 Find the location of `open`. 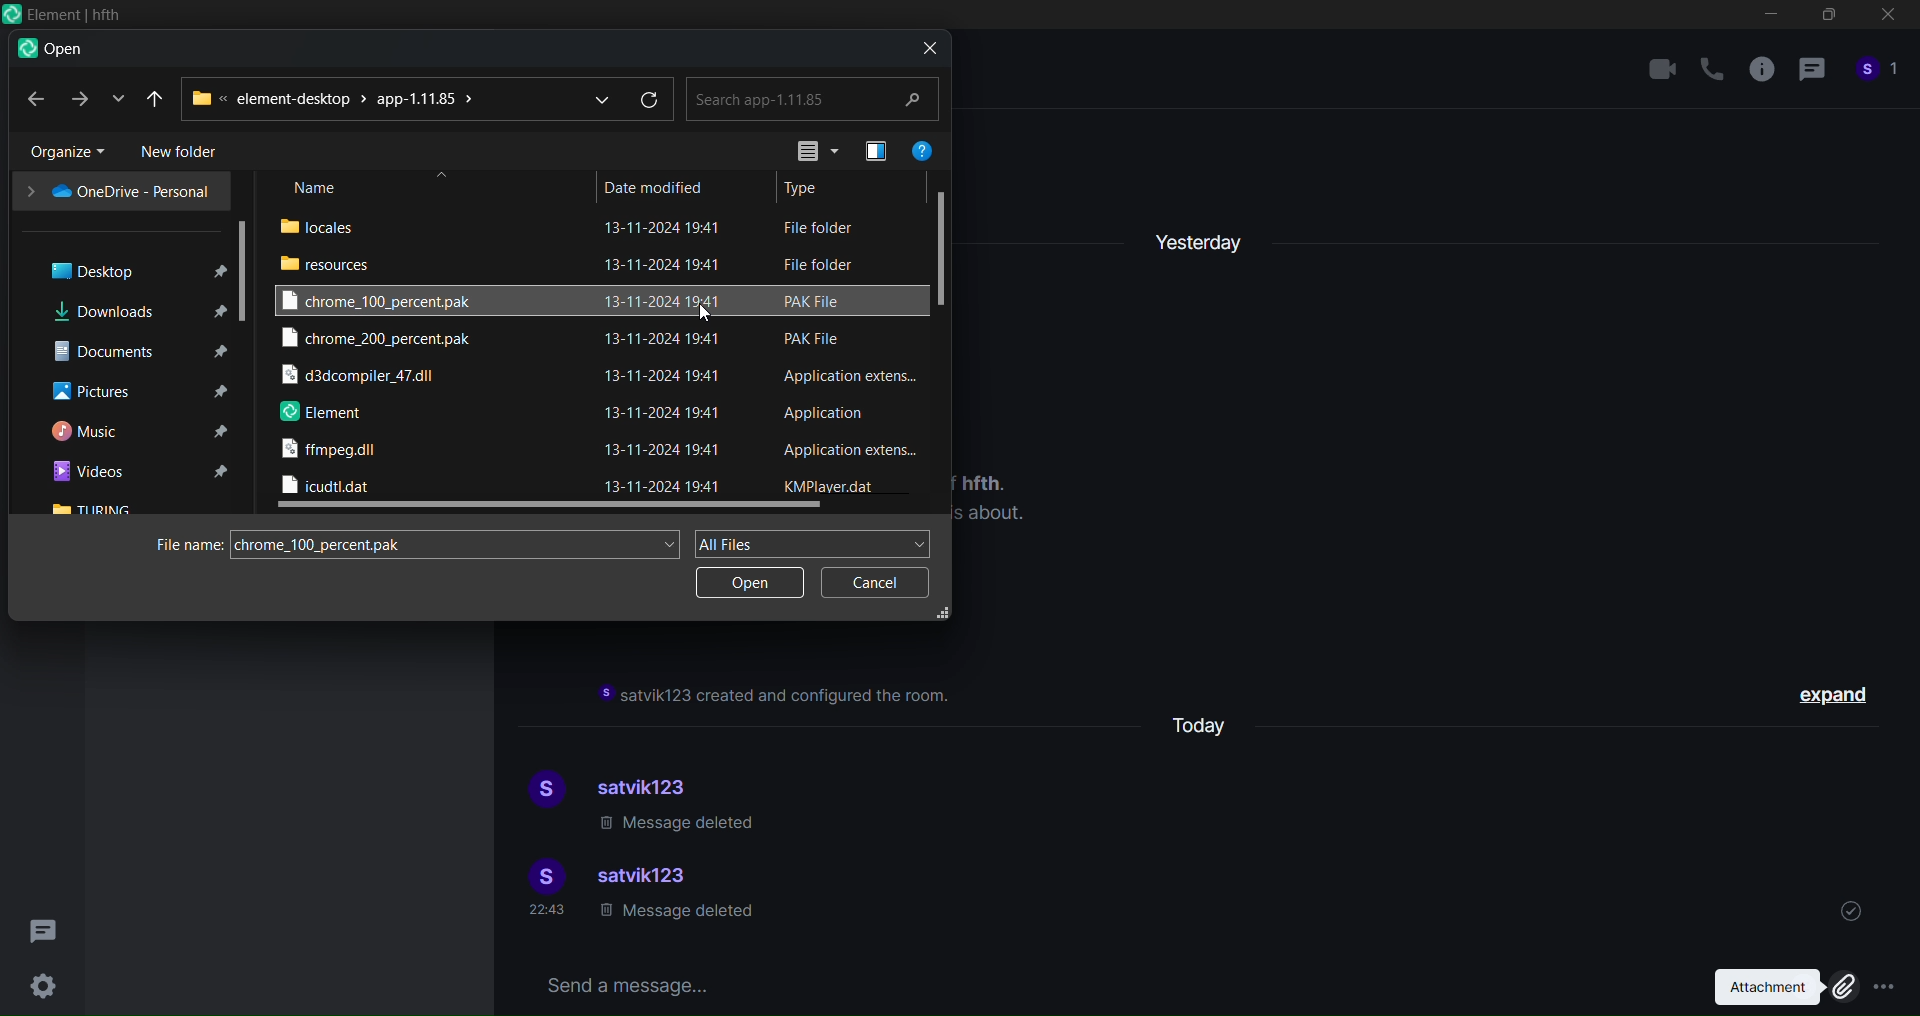

open is located at coordinates (50, 50).